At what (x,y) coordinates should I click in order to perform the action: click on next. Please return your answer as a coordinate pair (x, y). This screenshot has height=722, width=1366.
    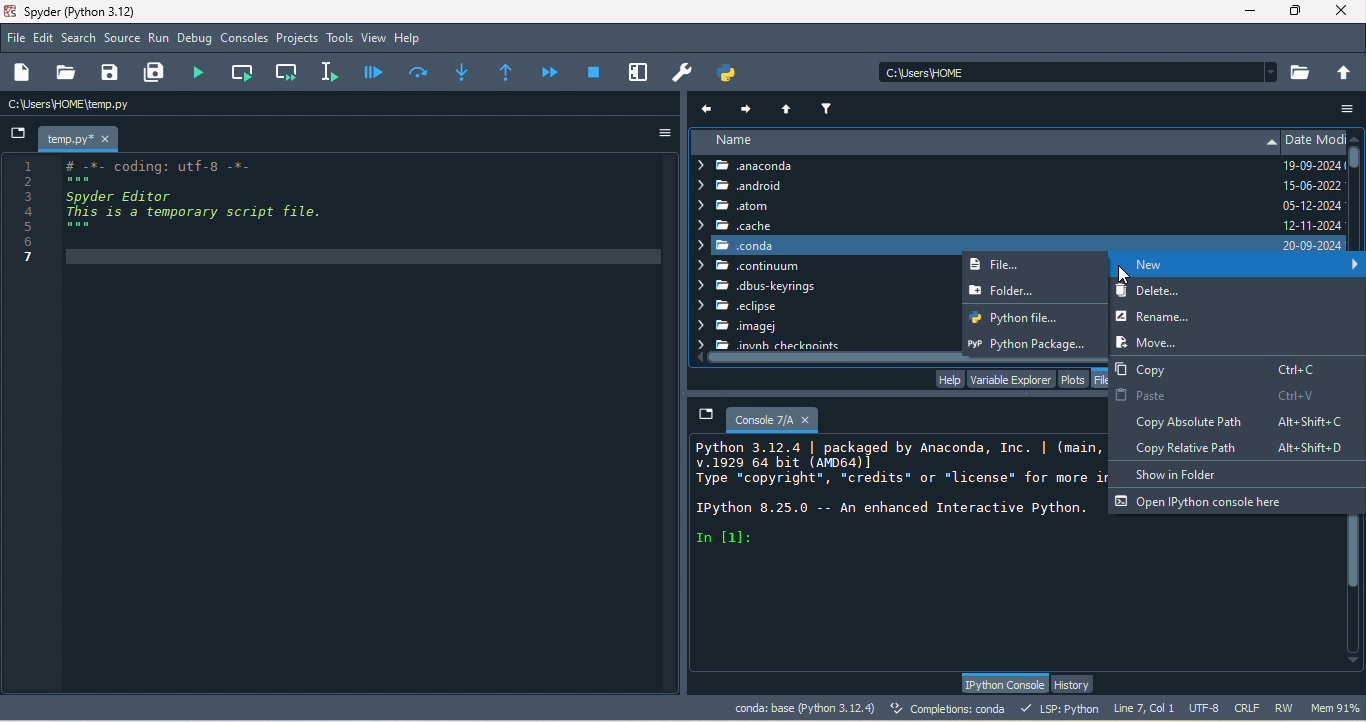
    Looking at the image, I should click on (747, 106).